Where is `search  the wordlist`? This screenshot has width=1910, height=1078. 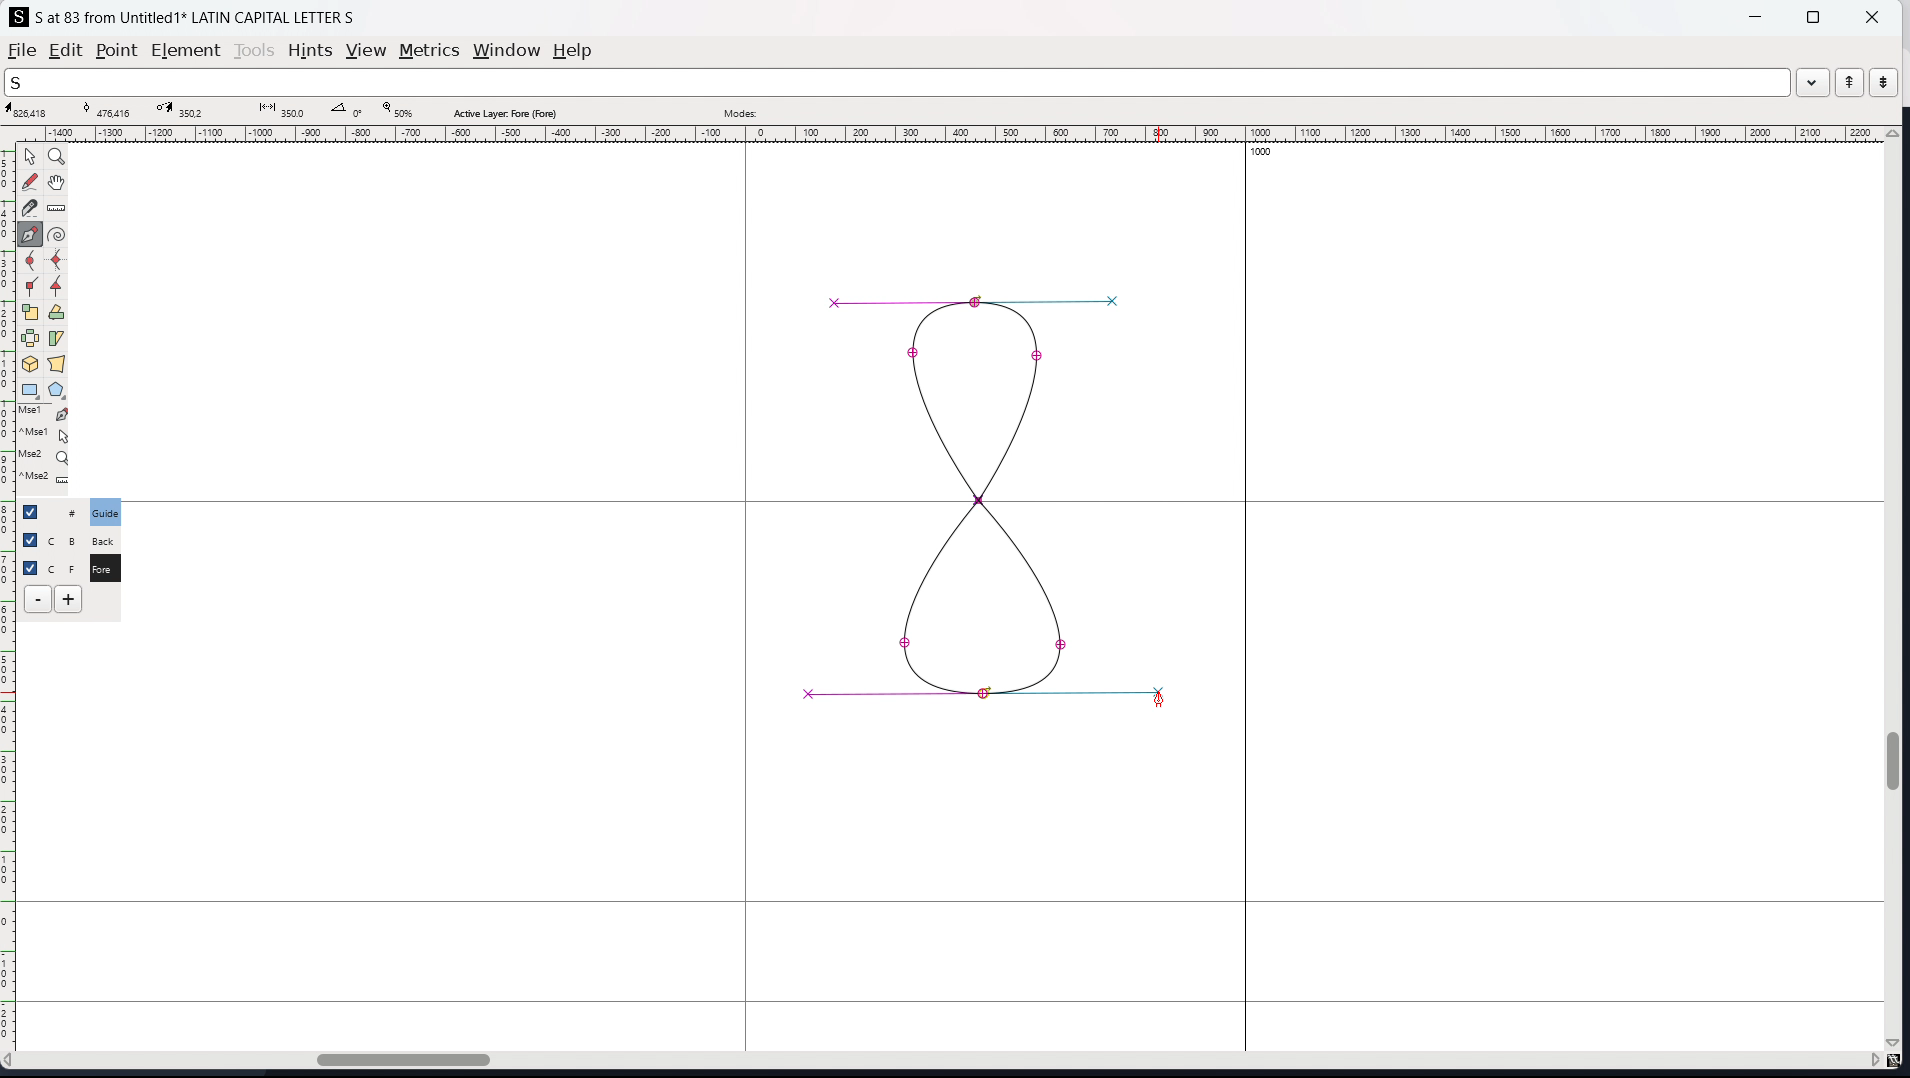
search  the wordlist is located at coordinates (897, 82).